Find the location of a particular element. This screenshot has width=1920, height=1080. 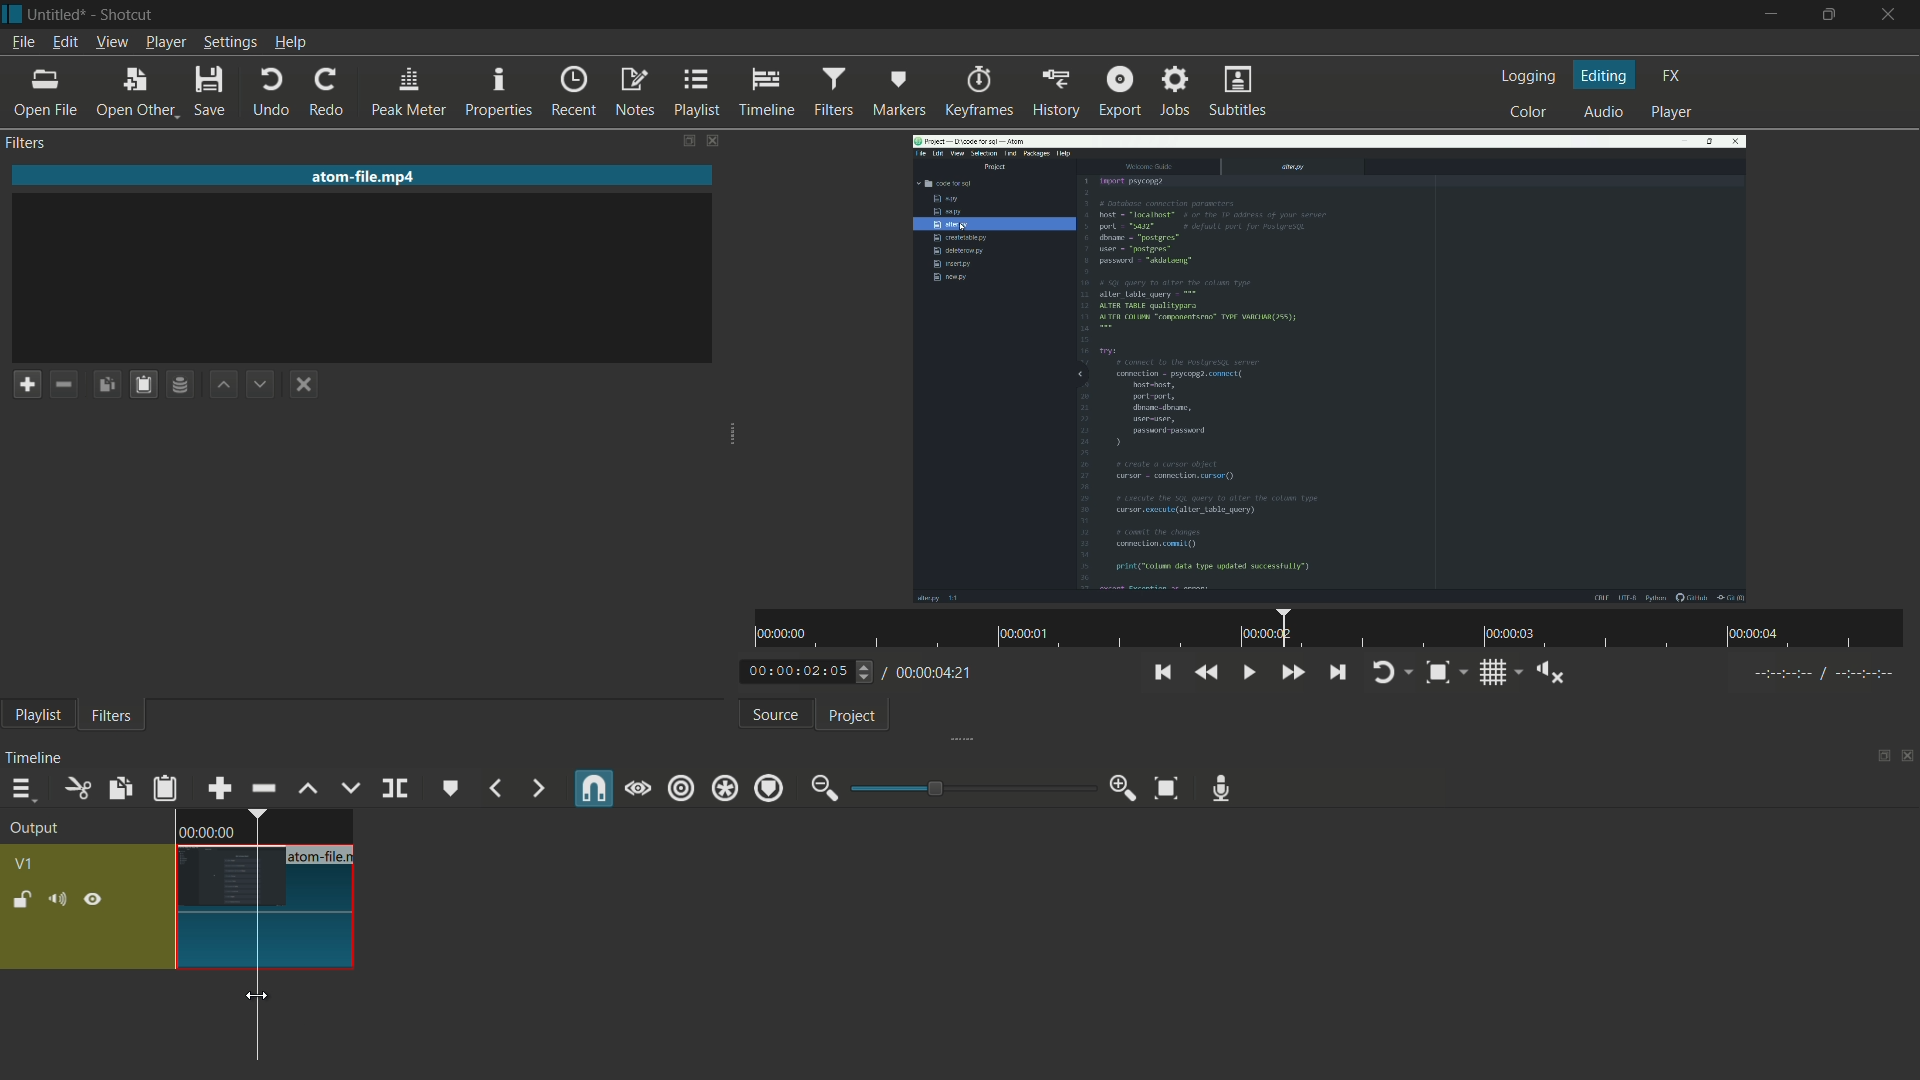

save filter set is located at coordinates (182, 383).